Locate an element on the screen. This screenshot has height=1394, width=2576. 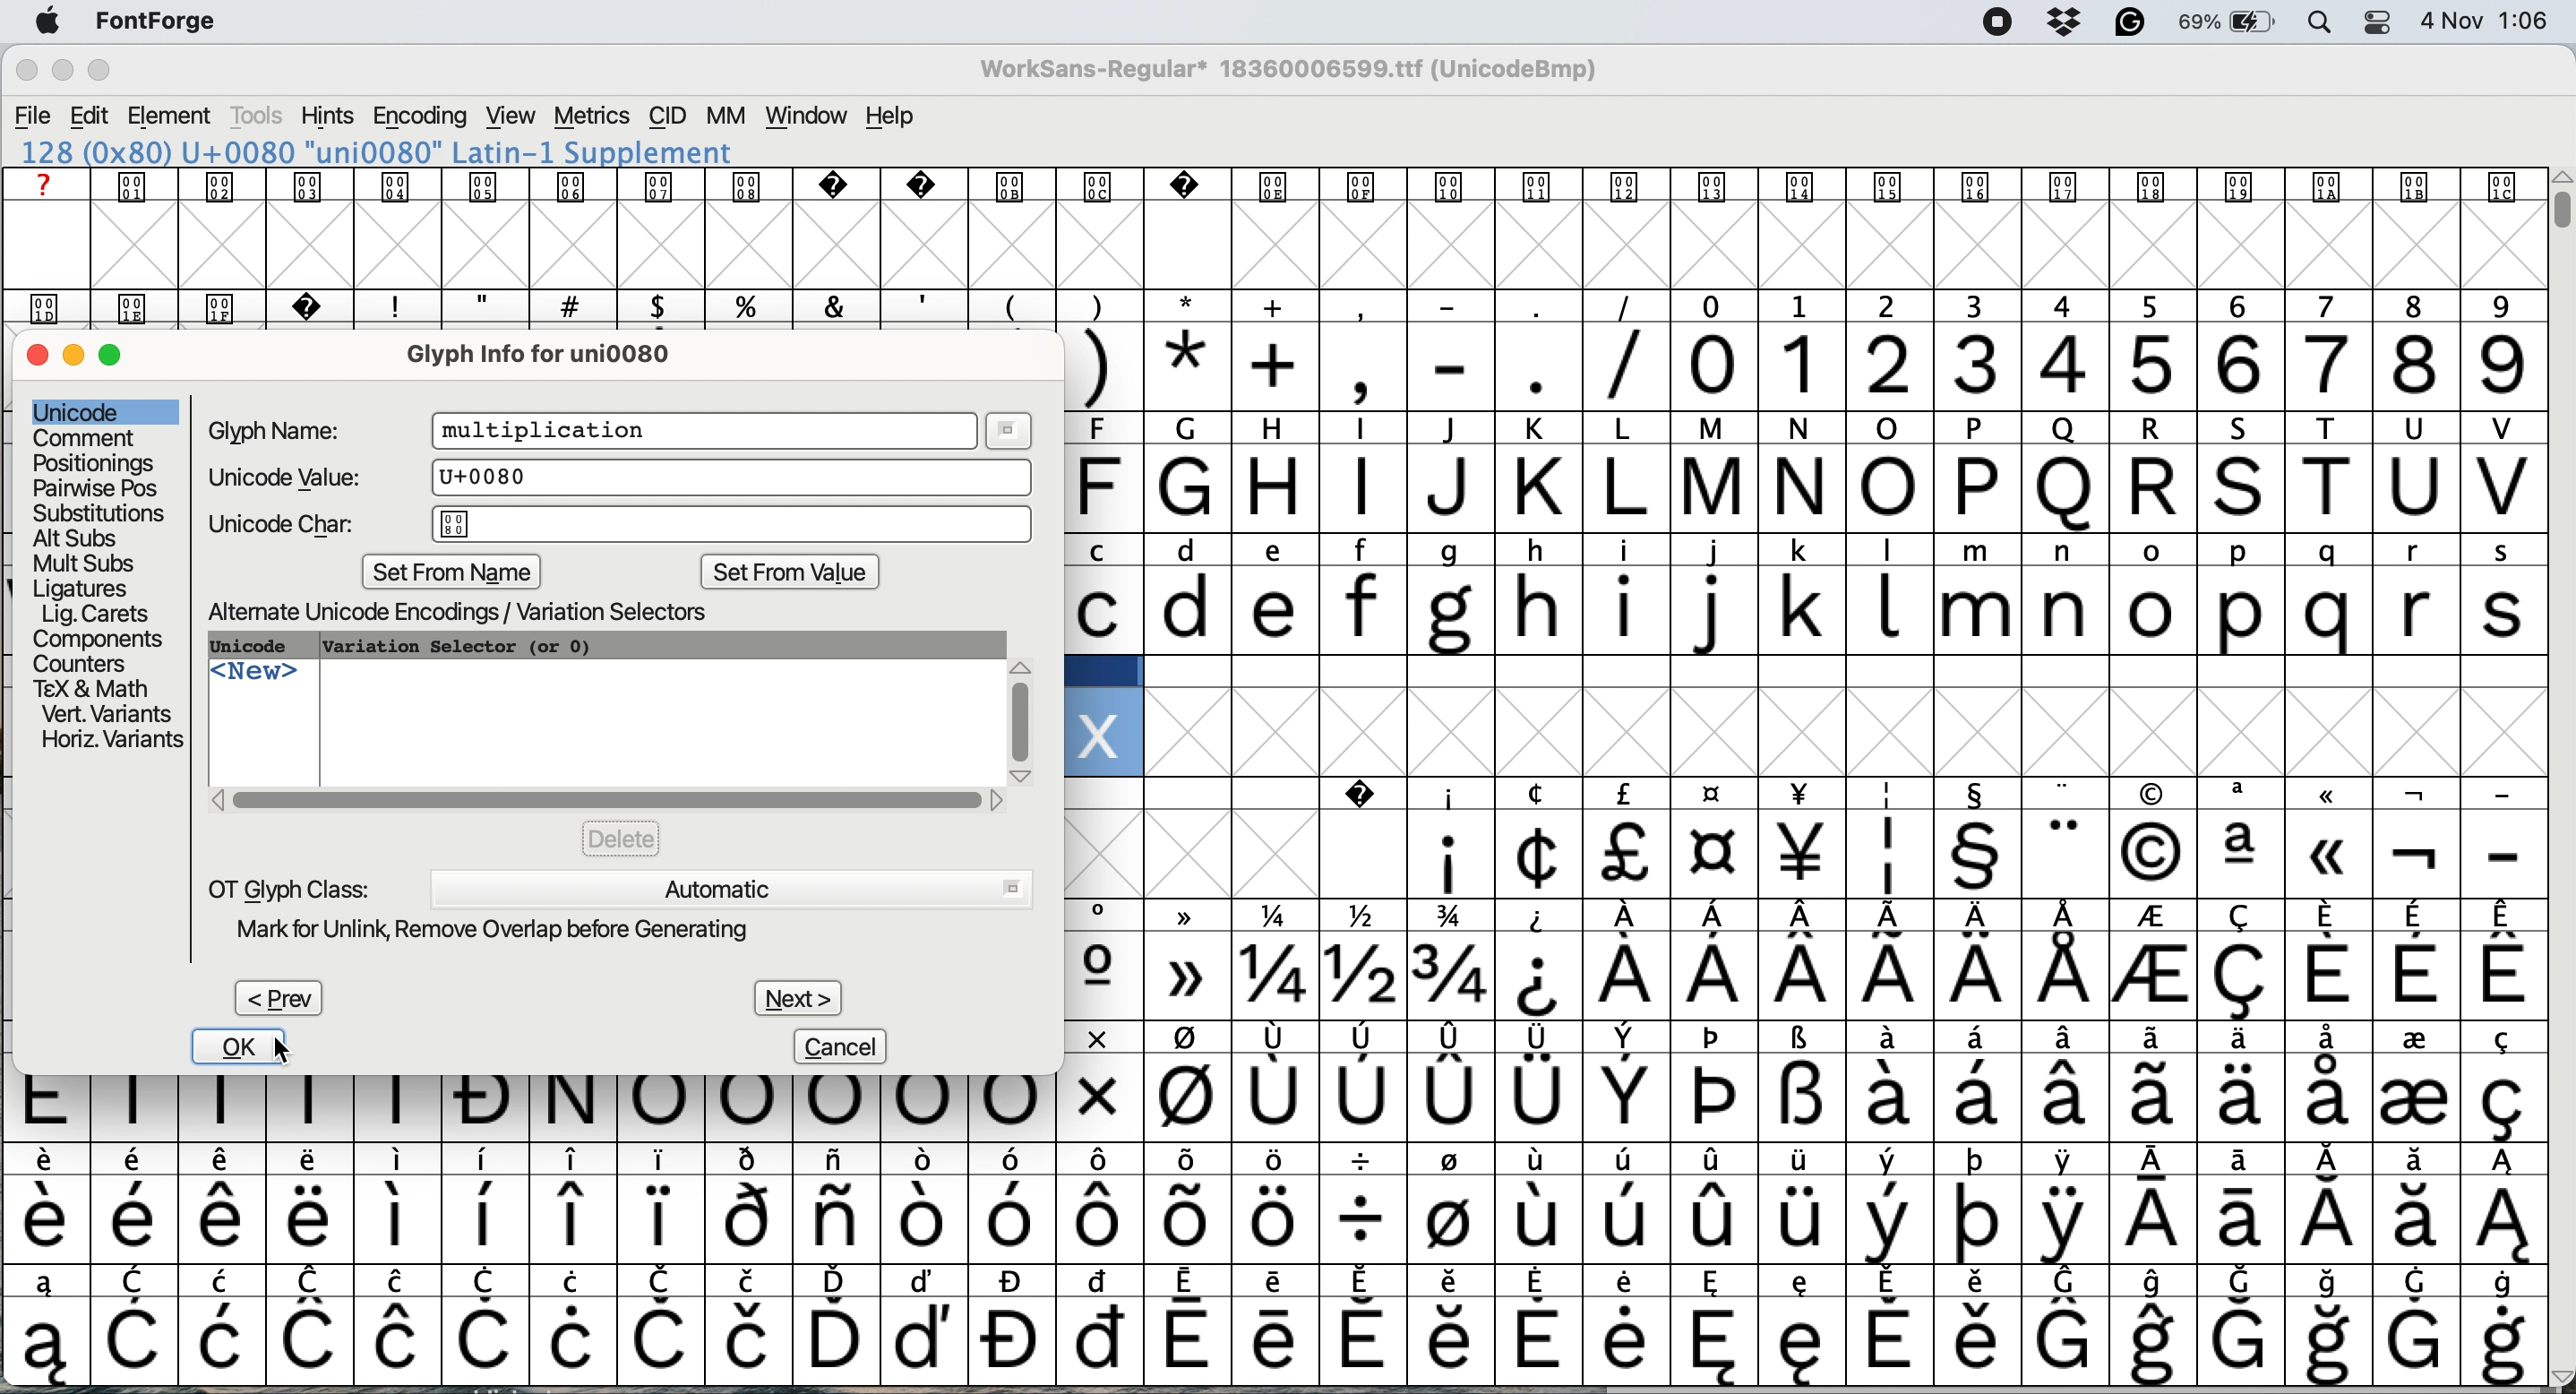
minimise is located at coordinates (60, 73).